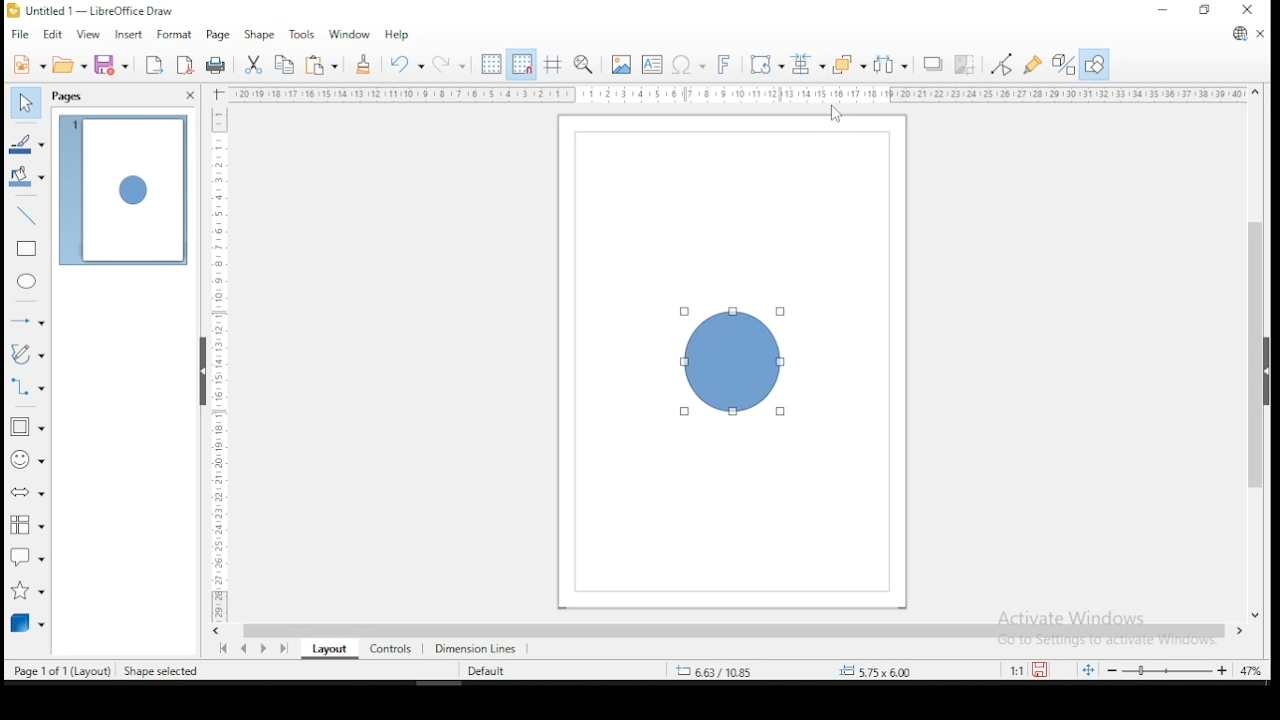 This screenshot has width=1280, height=720. What do you see at coordinates (738, 94) in the screenshot?
I see `horizontal scale` at bounding box center [738, 94].